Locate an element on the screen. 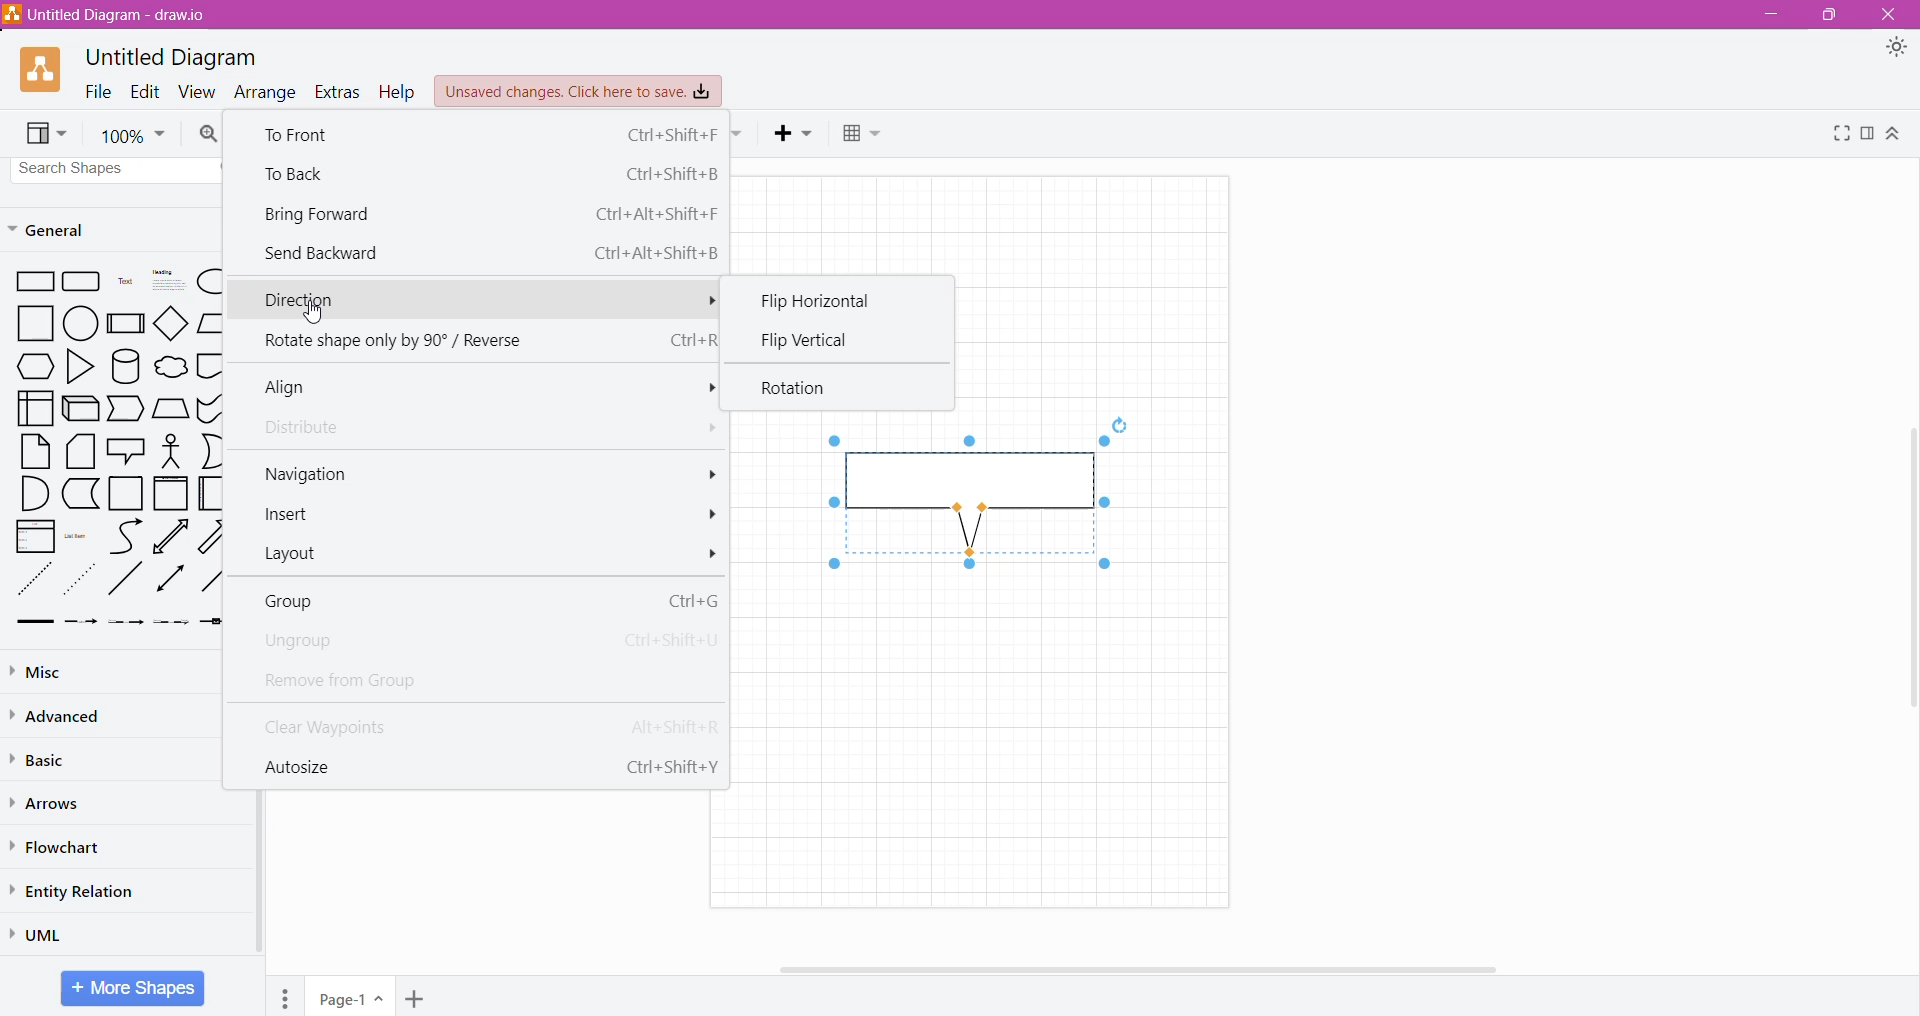 The width and height of the screenshot is (1920, 1016). Minimize is located at coordinates (1768, 15).